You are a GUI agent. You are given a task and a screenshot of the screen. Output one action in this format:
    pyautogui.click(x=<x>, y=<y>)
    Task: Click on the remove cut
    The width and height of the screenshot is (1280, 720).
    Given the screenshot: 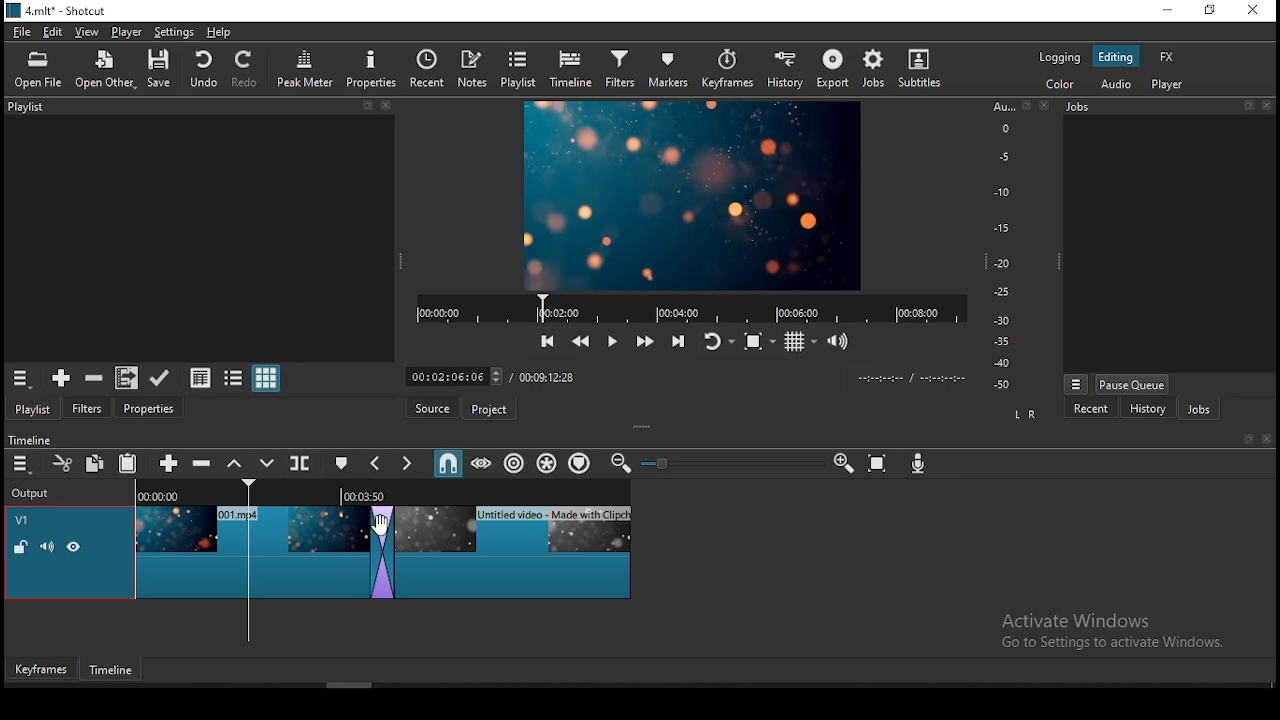 What is the action you would take?
    pyautogui.click(x=94, y=378)
    